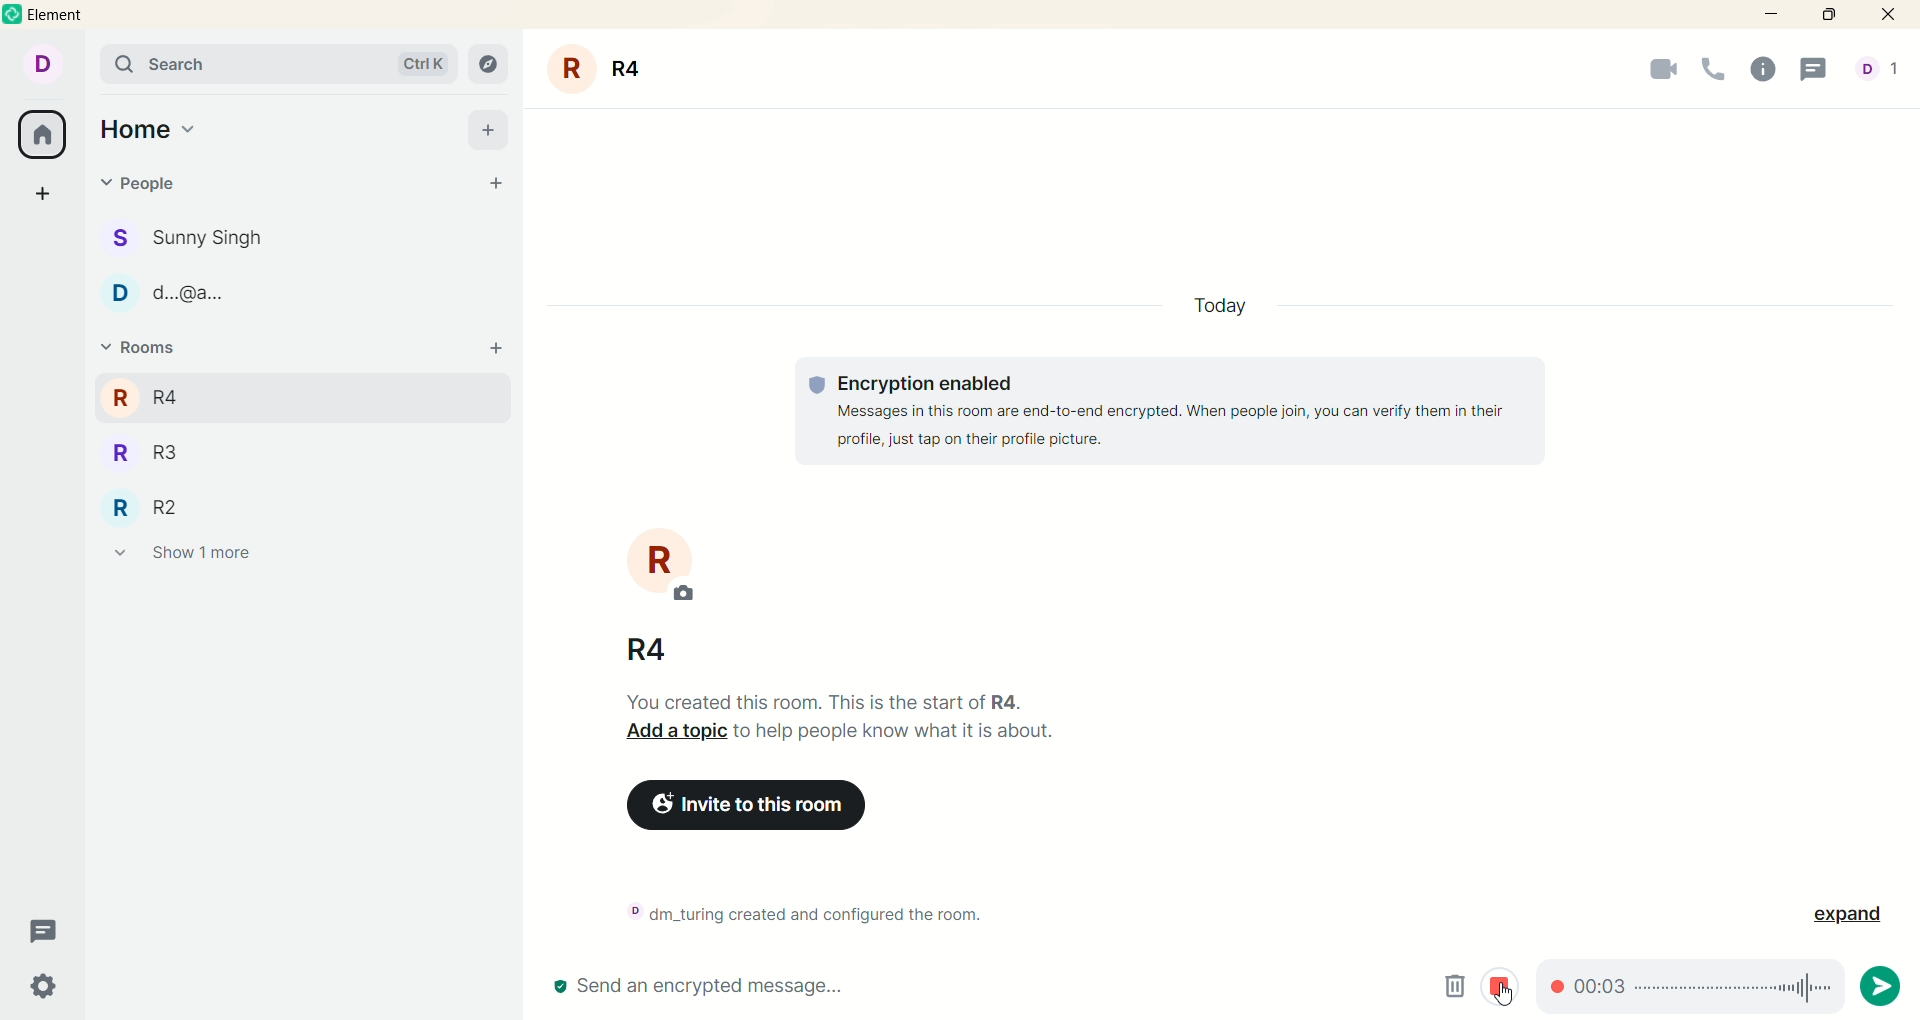 This screenshot has height=1020, width=1920. What do you see at coordinates (488, 129) in the screenshot?
I see `add` at bounding box center [488, 129].